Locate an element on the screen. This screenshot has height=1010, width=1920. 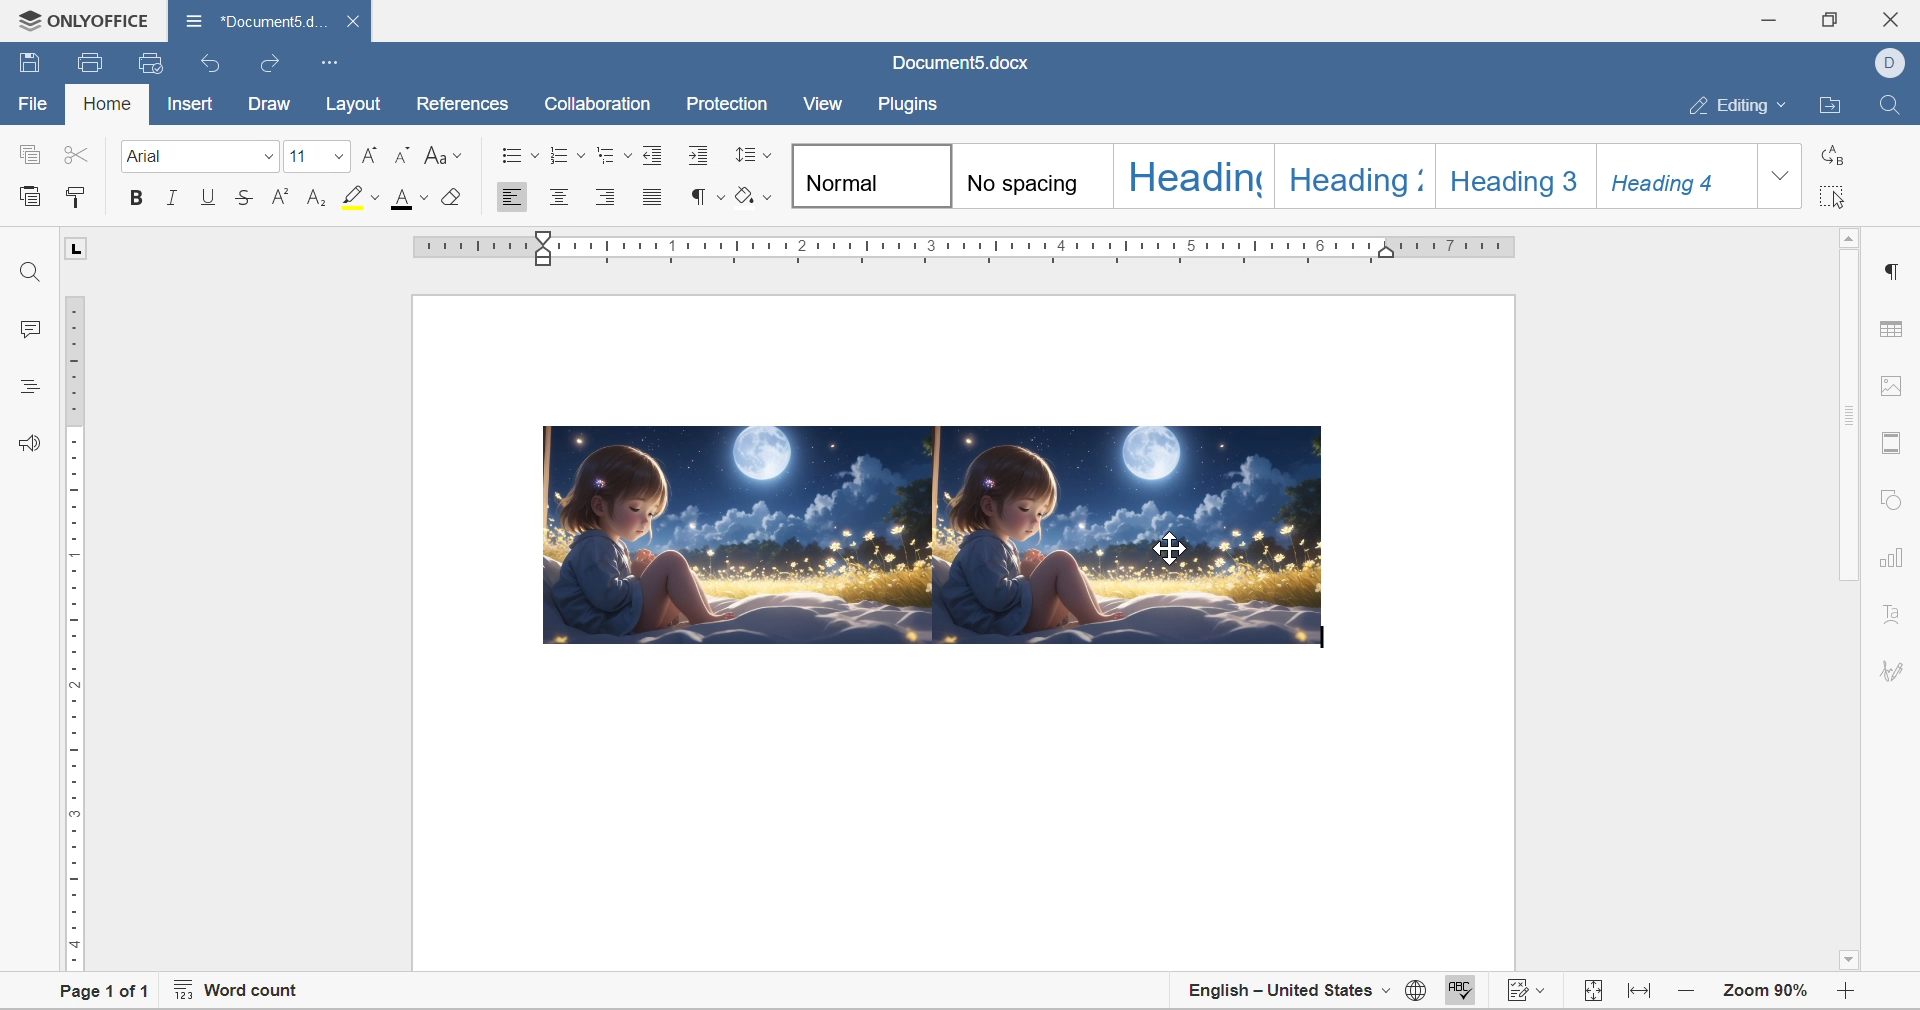
set document language is located at coordinates (1416, 990).